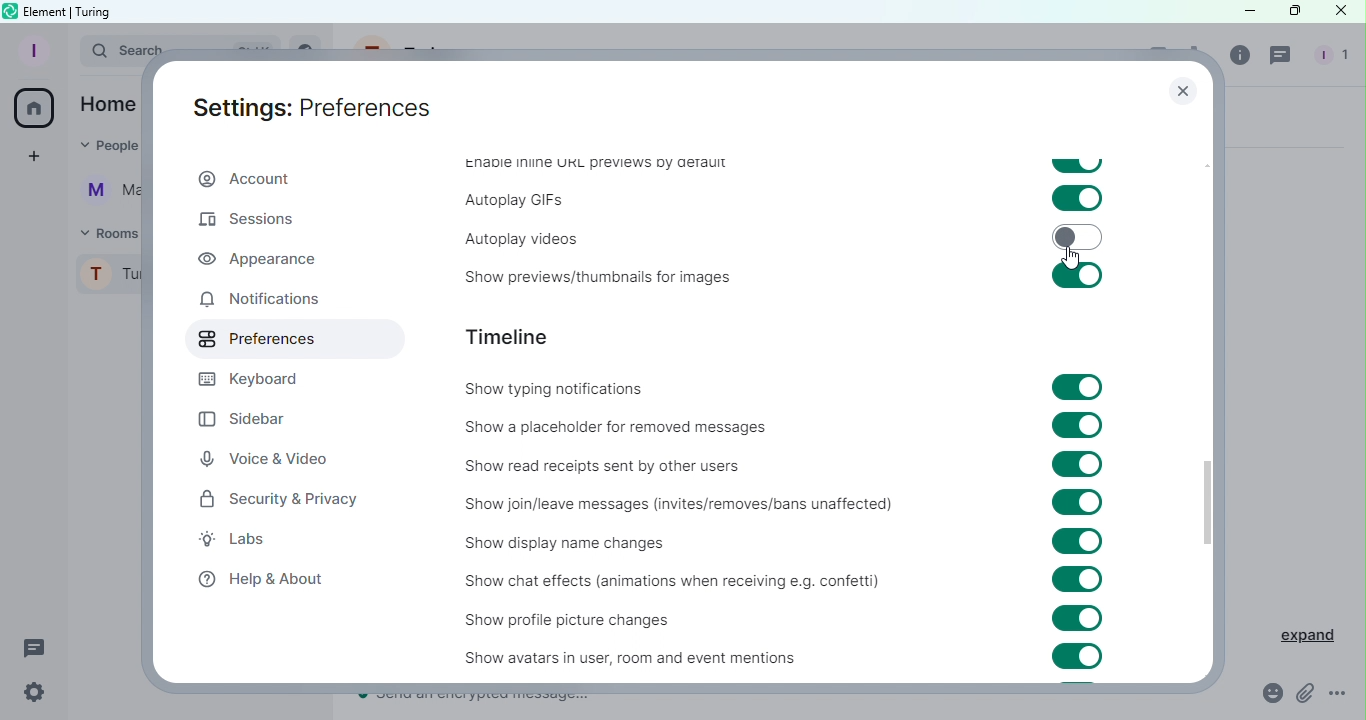 The height and width of the screenshot is (720, 1366). Describe the element at coordinates (266, 458) in the screenshot. I see `Voice and video` at that location.